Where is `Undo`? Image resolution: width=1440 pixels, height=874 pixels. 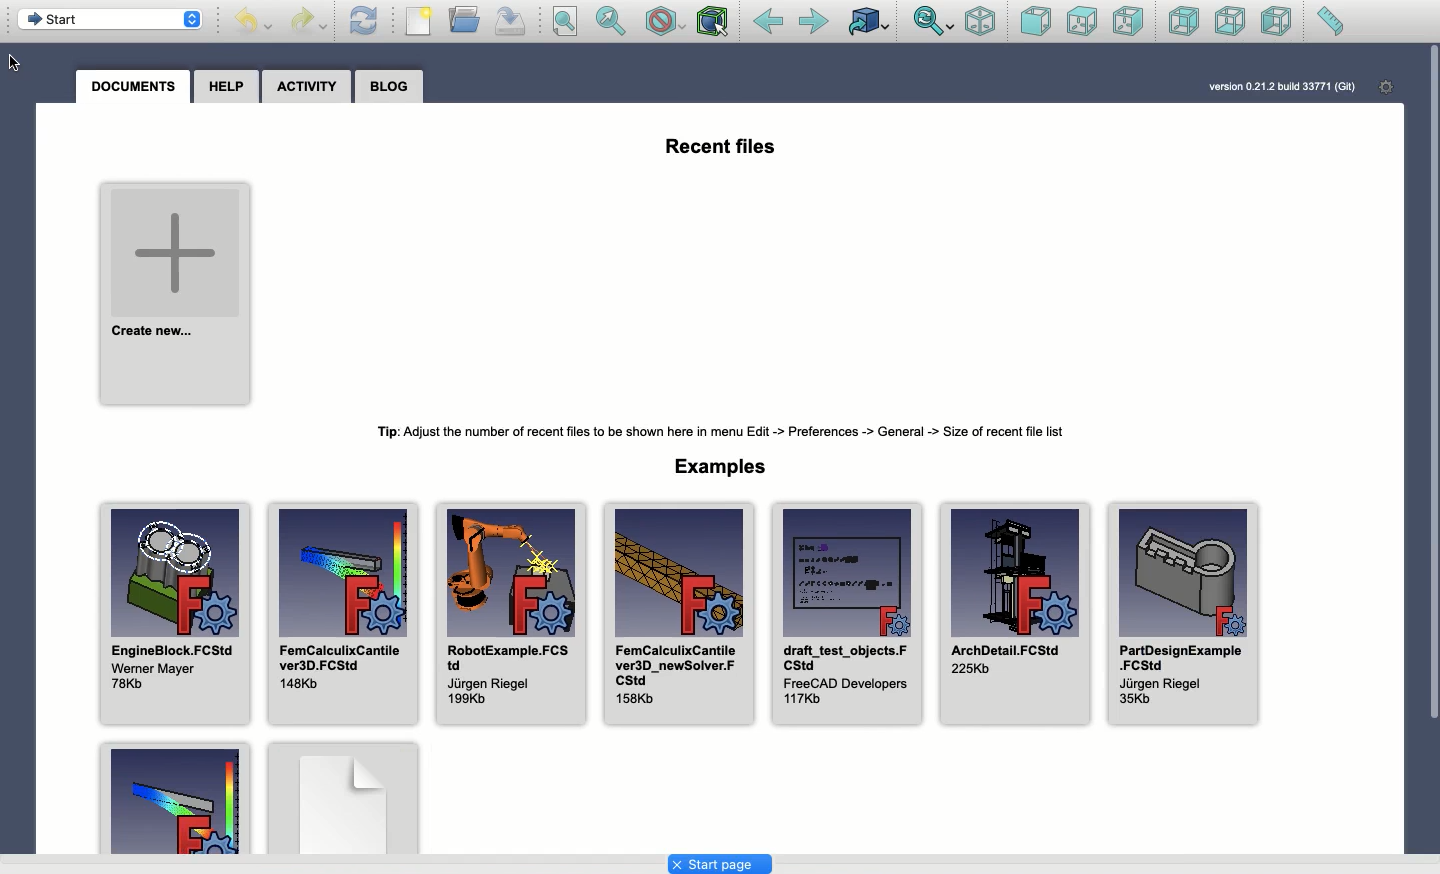
Undo is located at coordinates (254, 20).